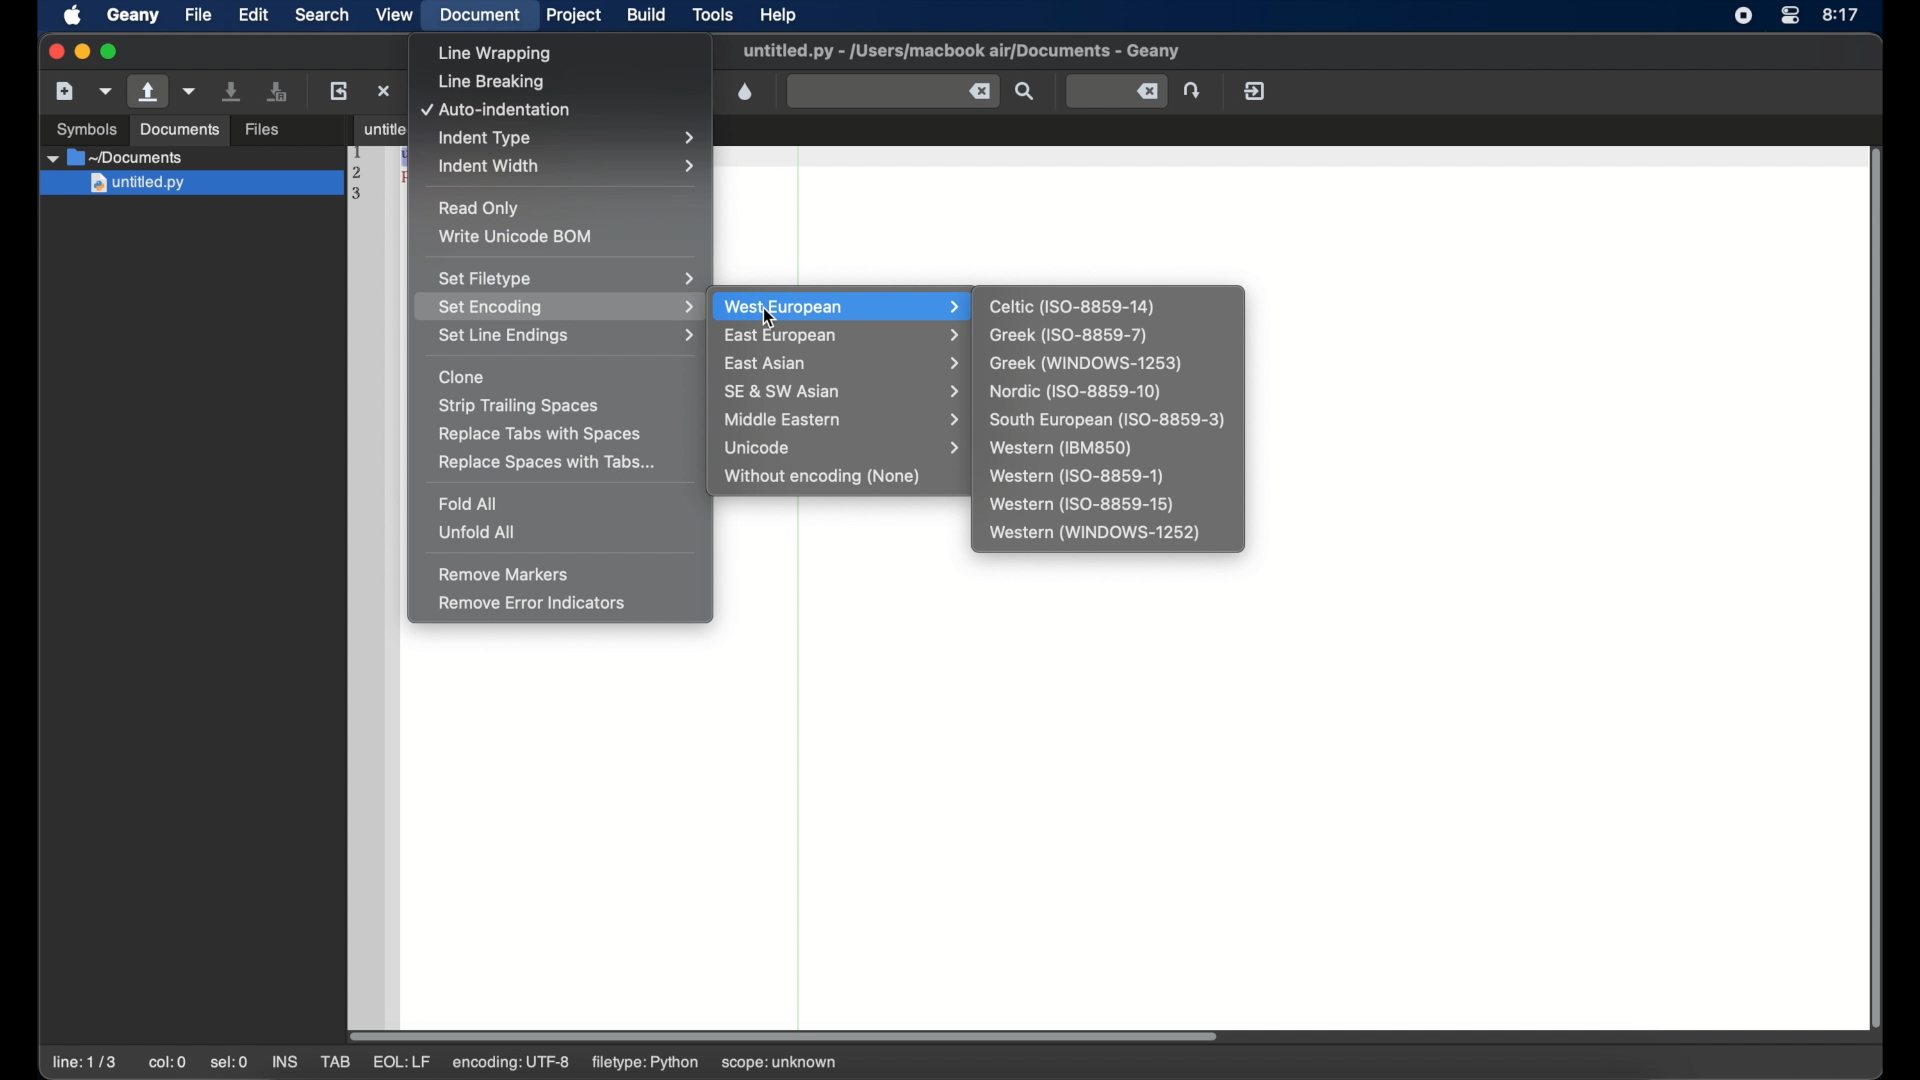 Image resolution: width=1920 pixels, height=1080 pixels. What do you see at coordinates (198, 14) in the screenshot?
I see `file` at bounding box center [198, 14].